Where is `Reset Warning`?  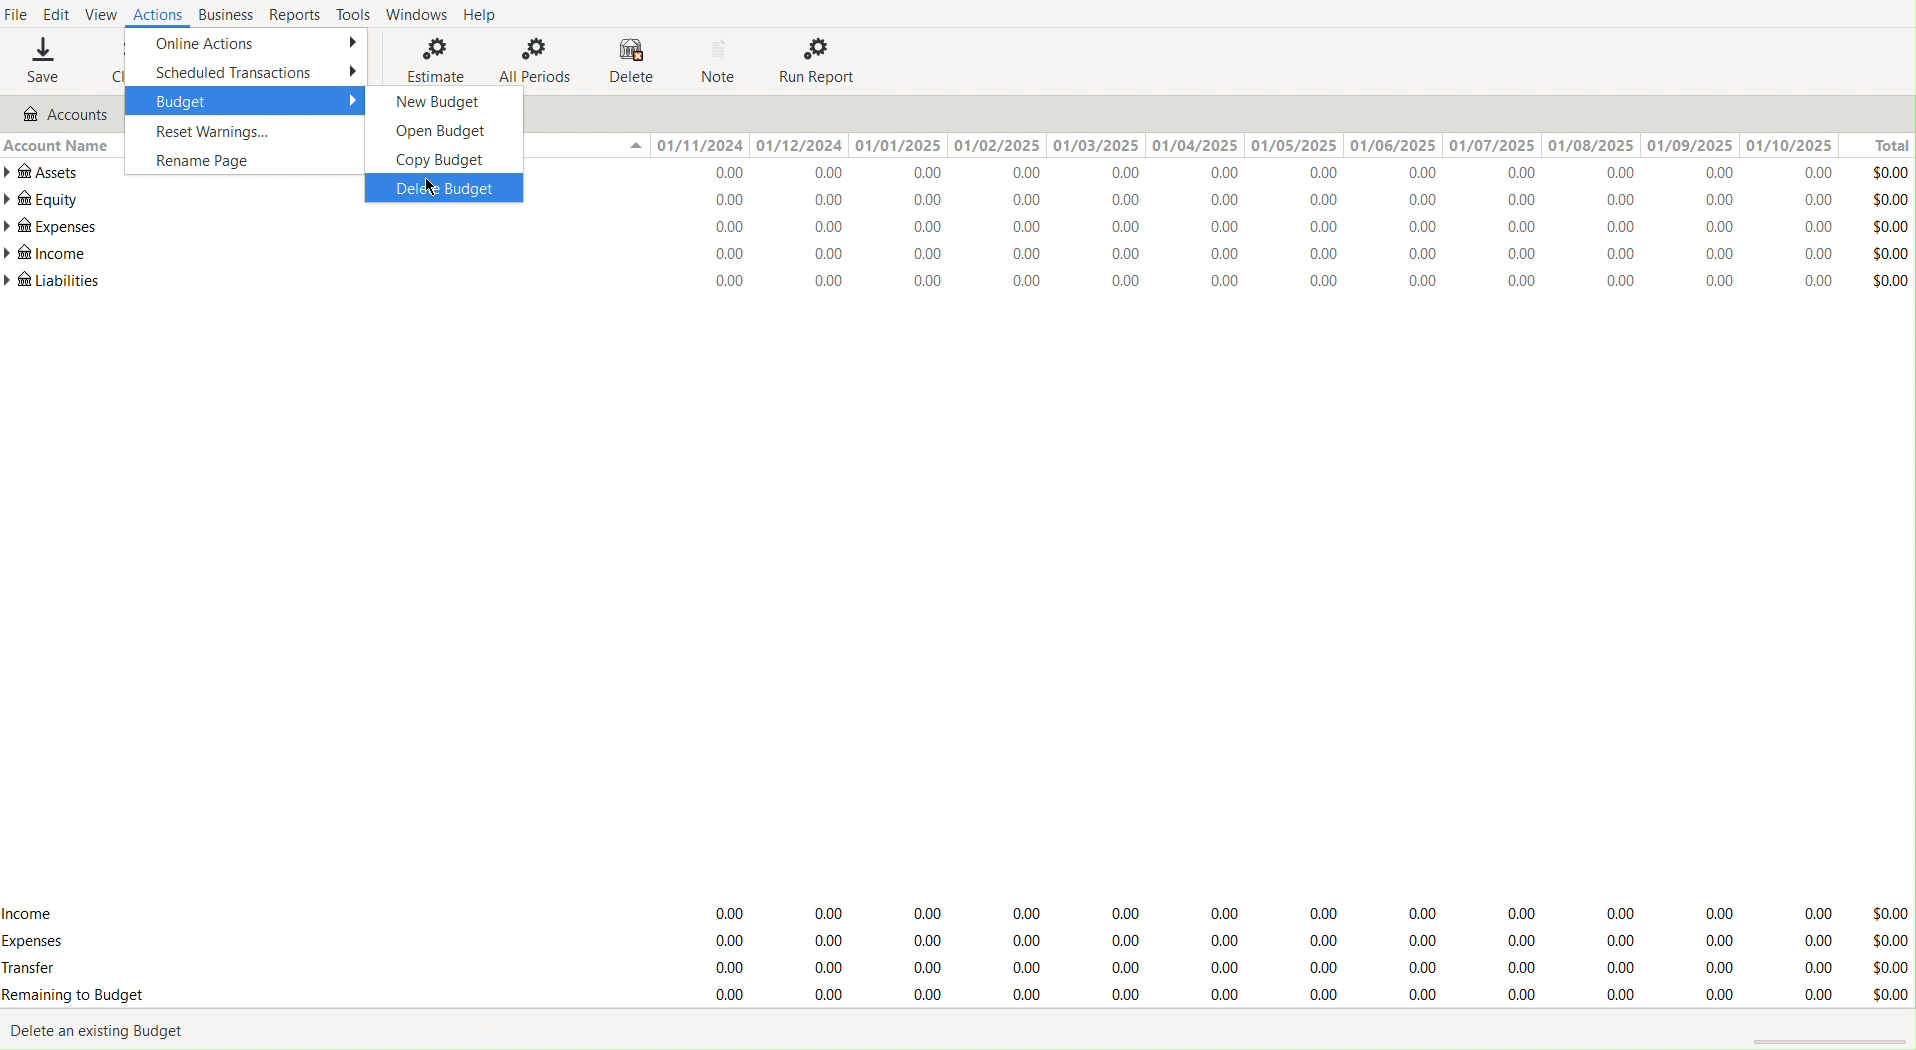 Reset Warning is located at coordinates (248, 134).